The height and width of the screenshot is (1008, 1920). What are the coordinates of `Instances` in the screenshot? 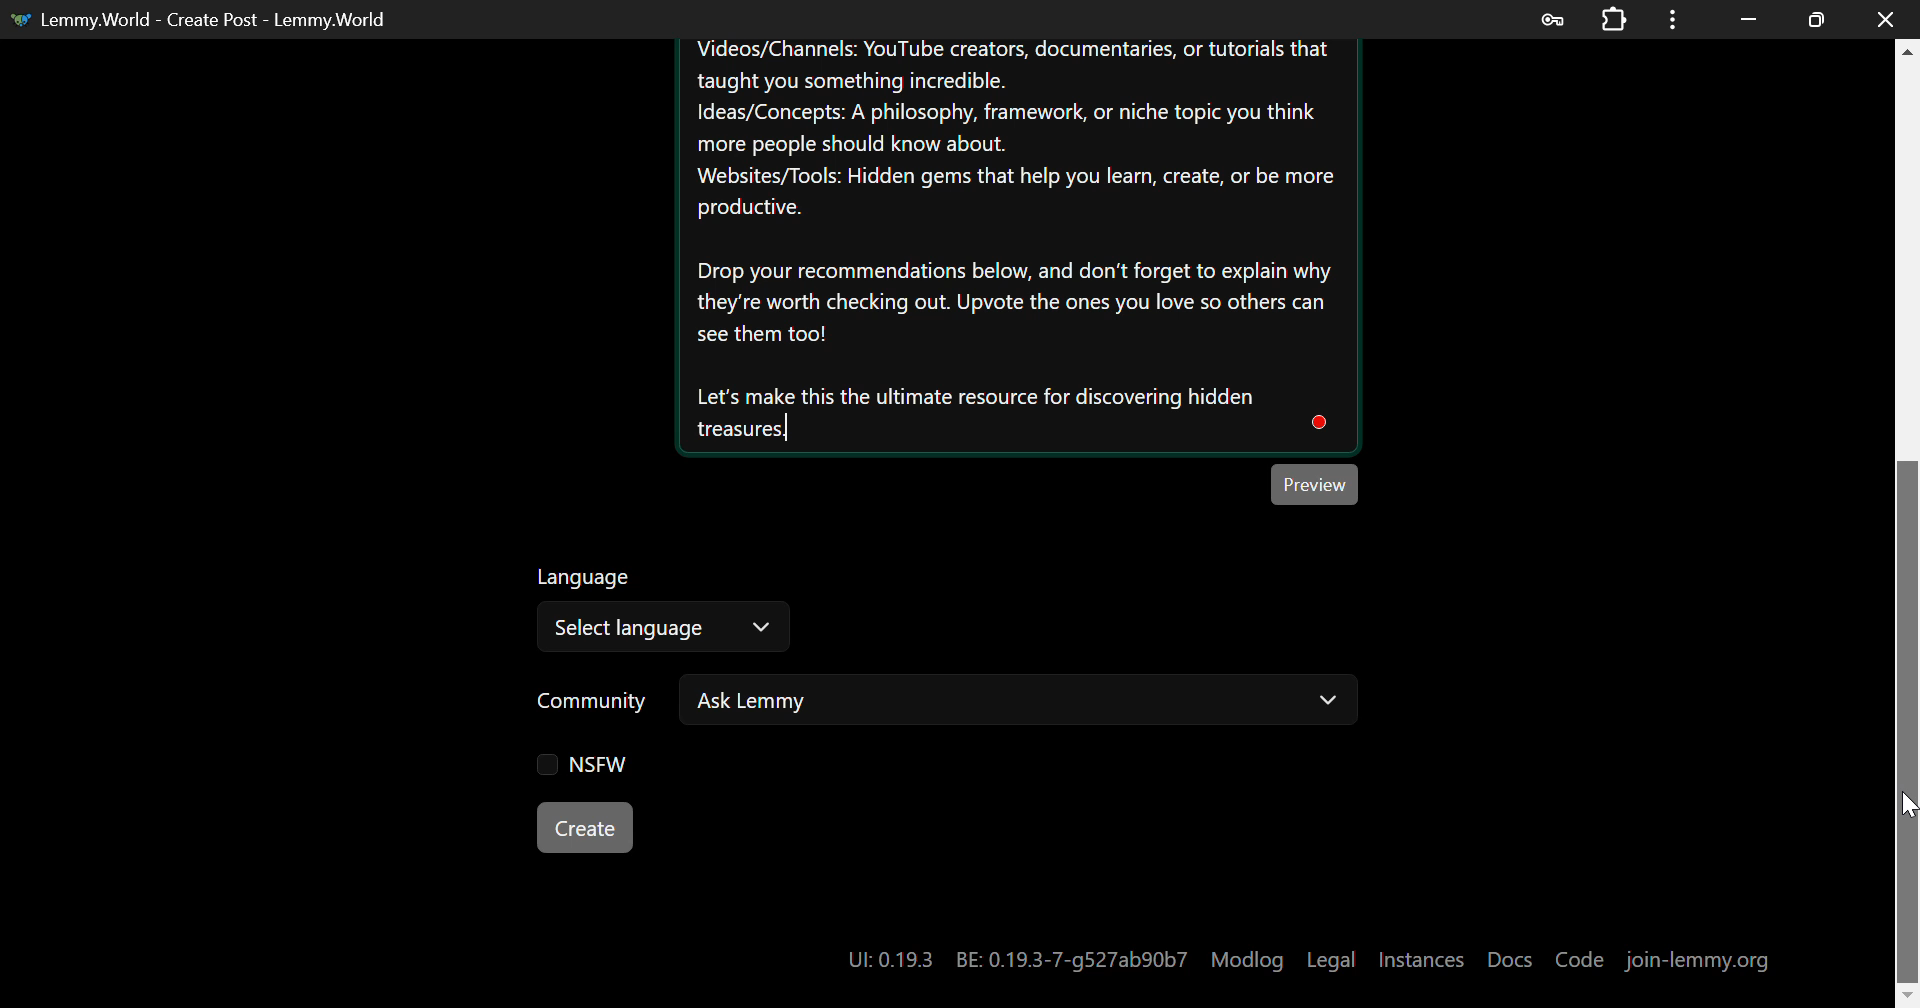 It's located at (1421, 960).